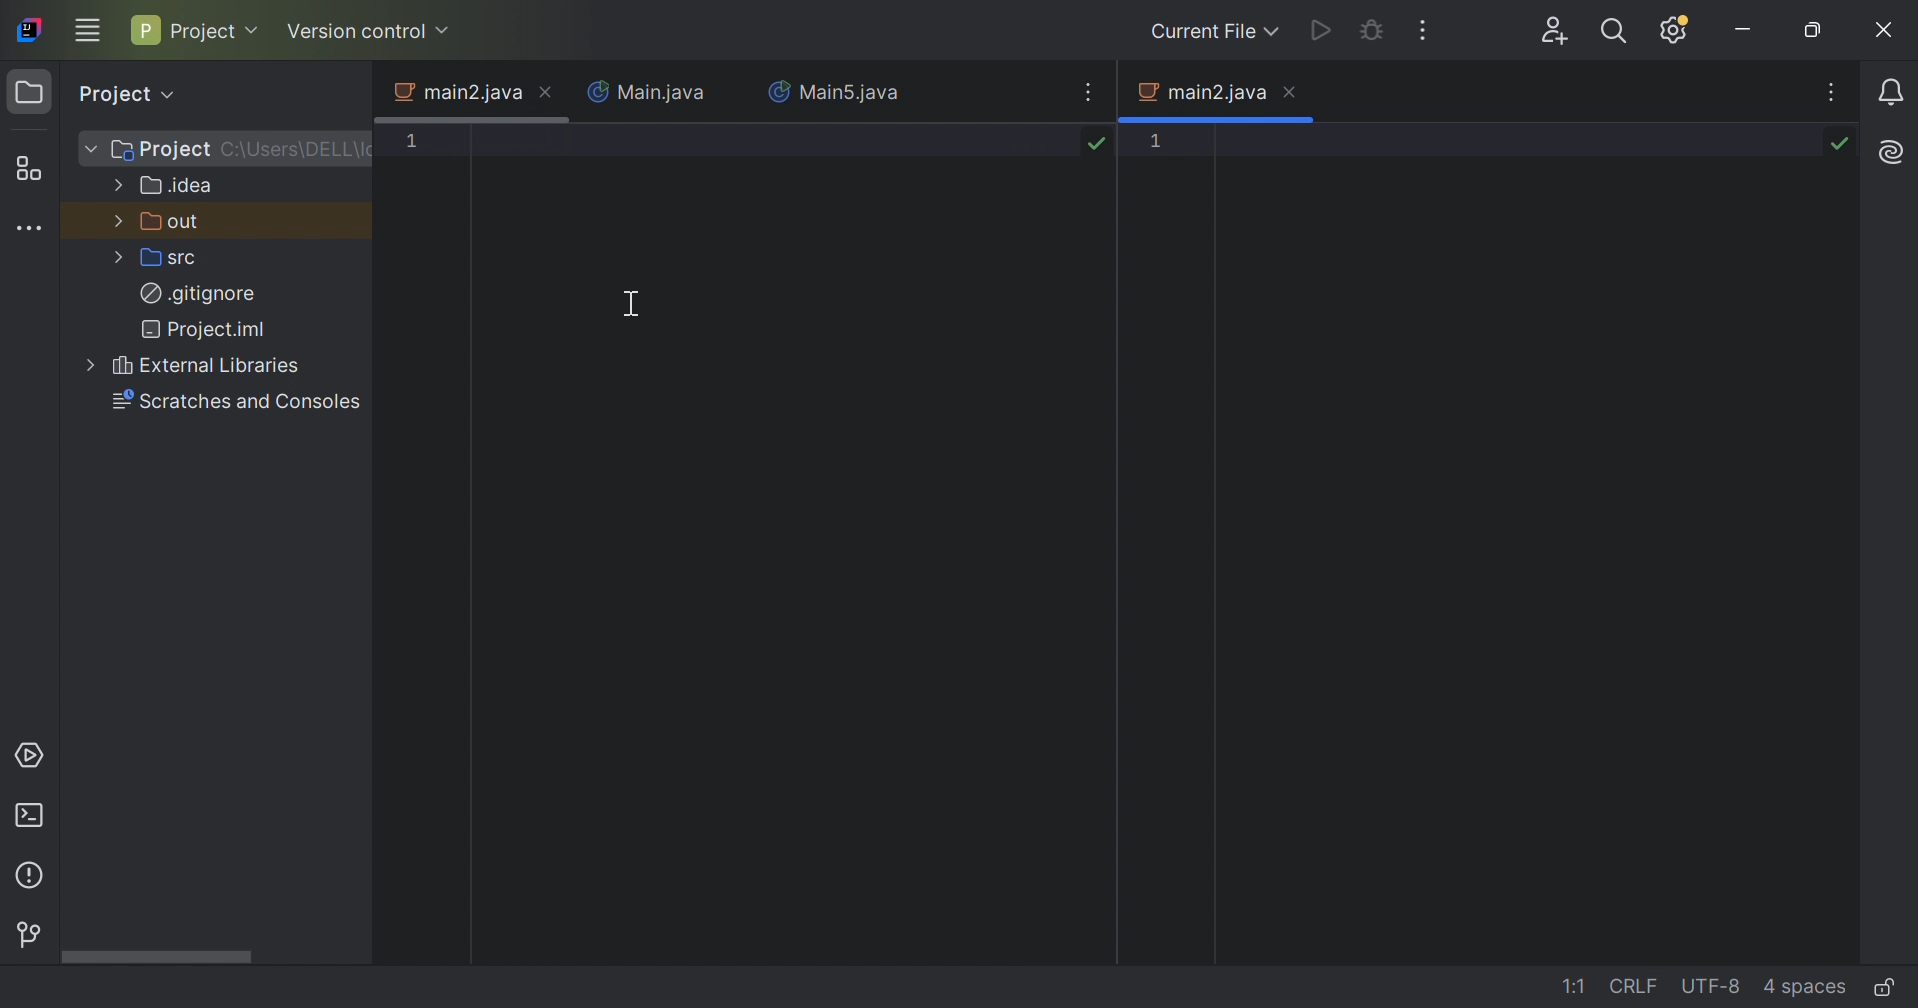 This screenshot has width=1918, height=1008. I want to click on cursor, so click(630, 302).